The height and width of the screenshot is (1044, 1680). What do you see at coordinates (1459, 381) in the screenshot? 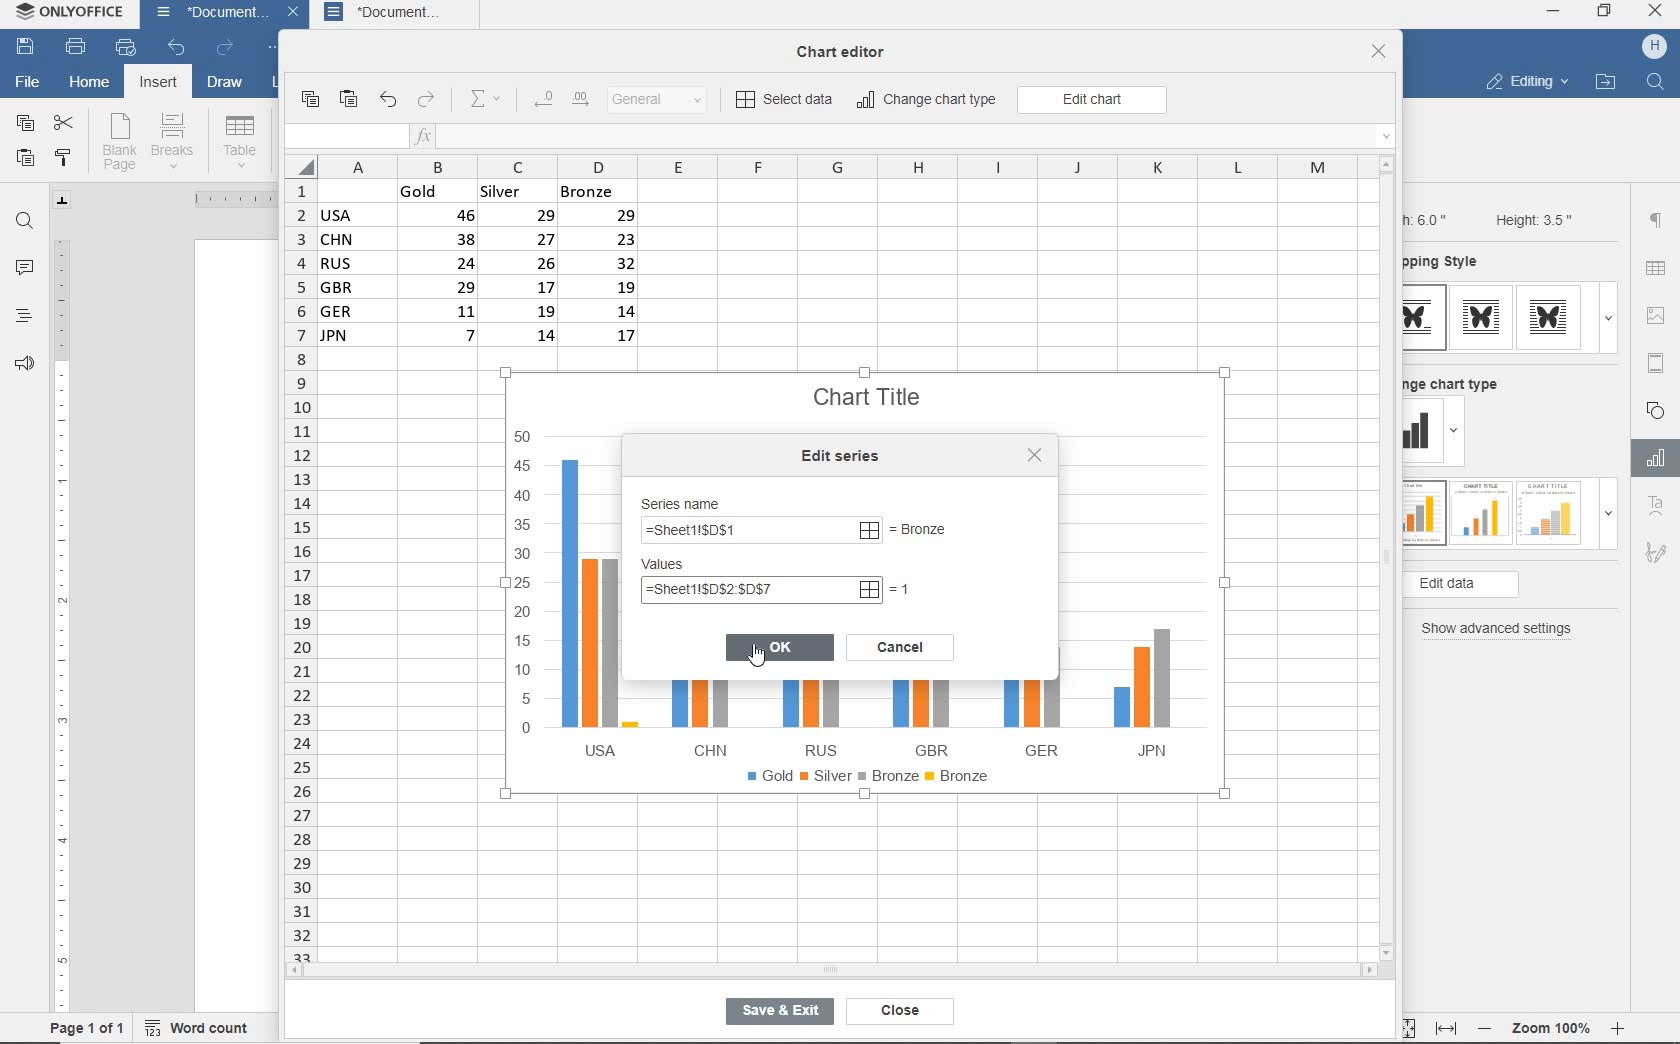
I see `change chart type` at bounding box center [1459, 381].